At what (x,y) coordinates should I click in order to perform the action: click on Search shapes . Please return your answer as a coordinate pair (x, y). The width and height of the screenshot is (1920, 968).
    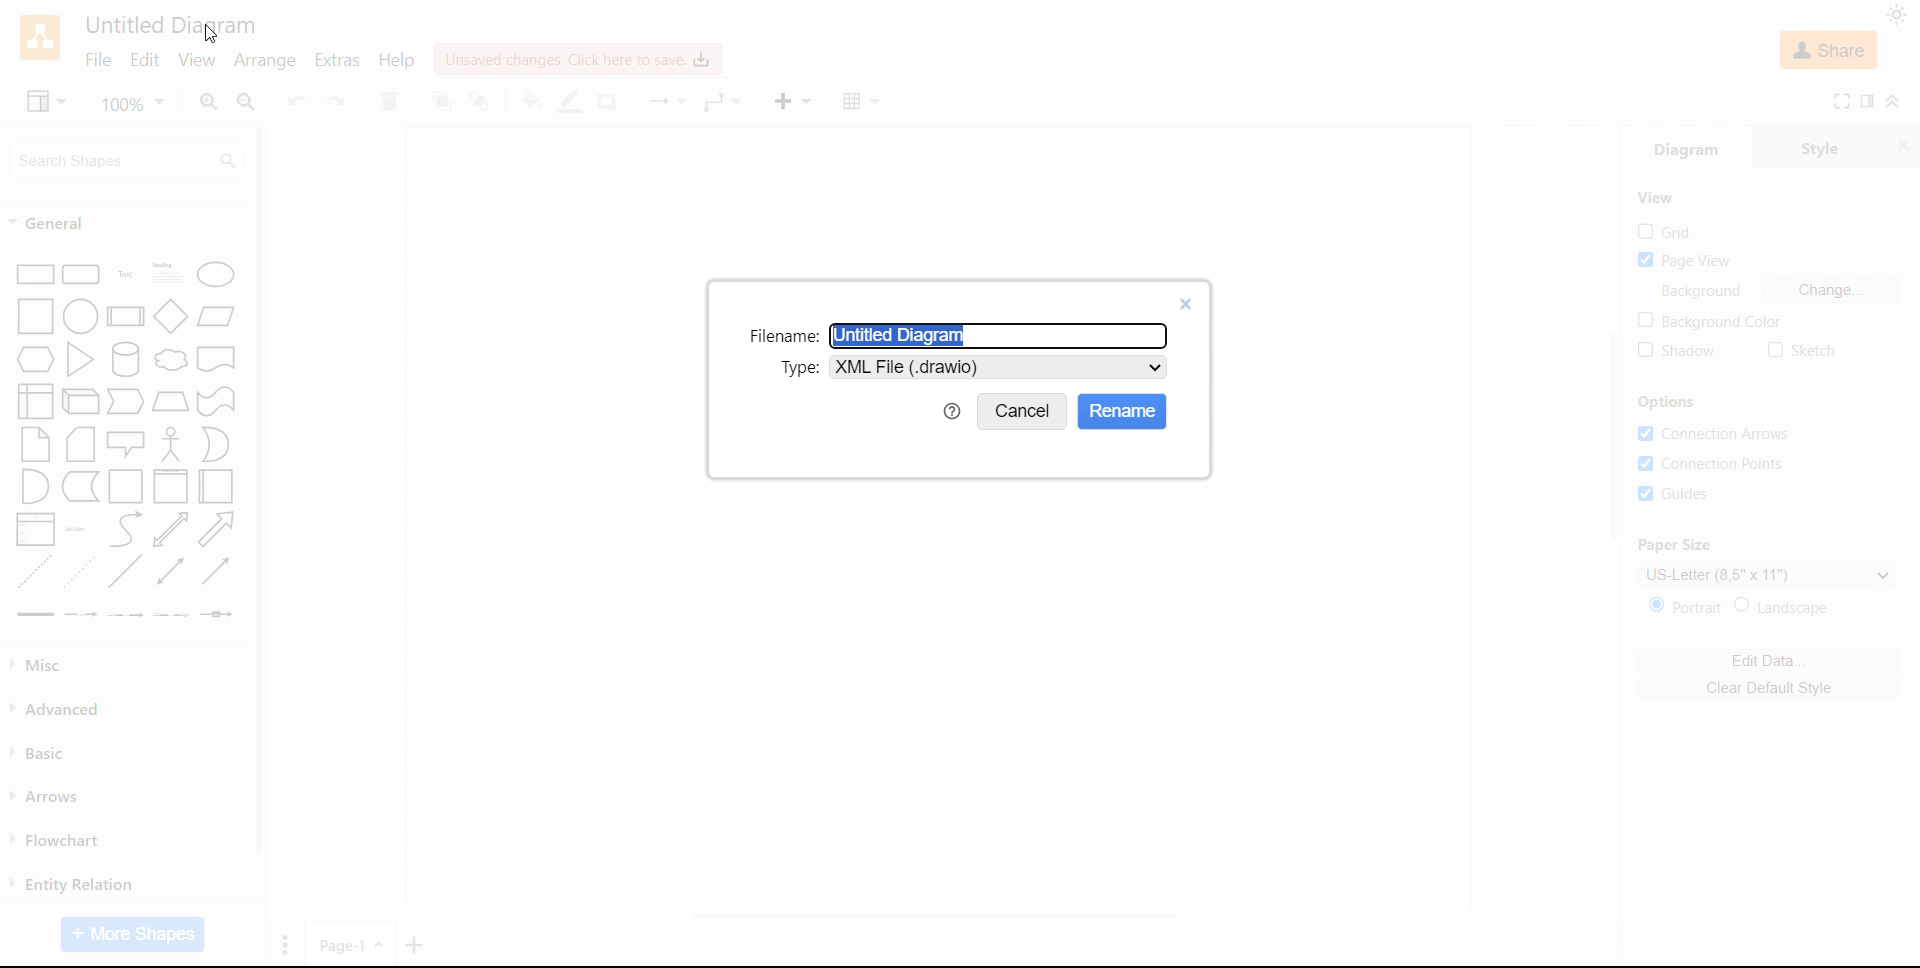
    Looking at the image, I should click on (128, 159).